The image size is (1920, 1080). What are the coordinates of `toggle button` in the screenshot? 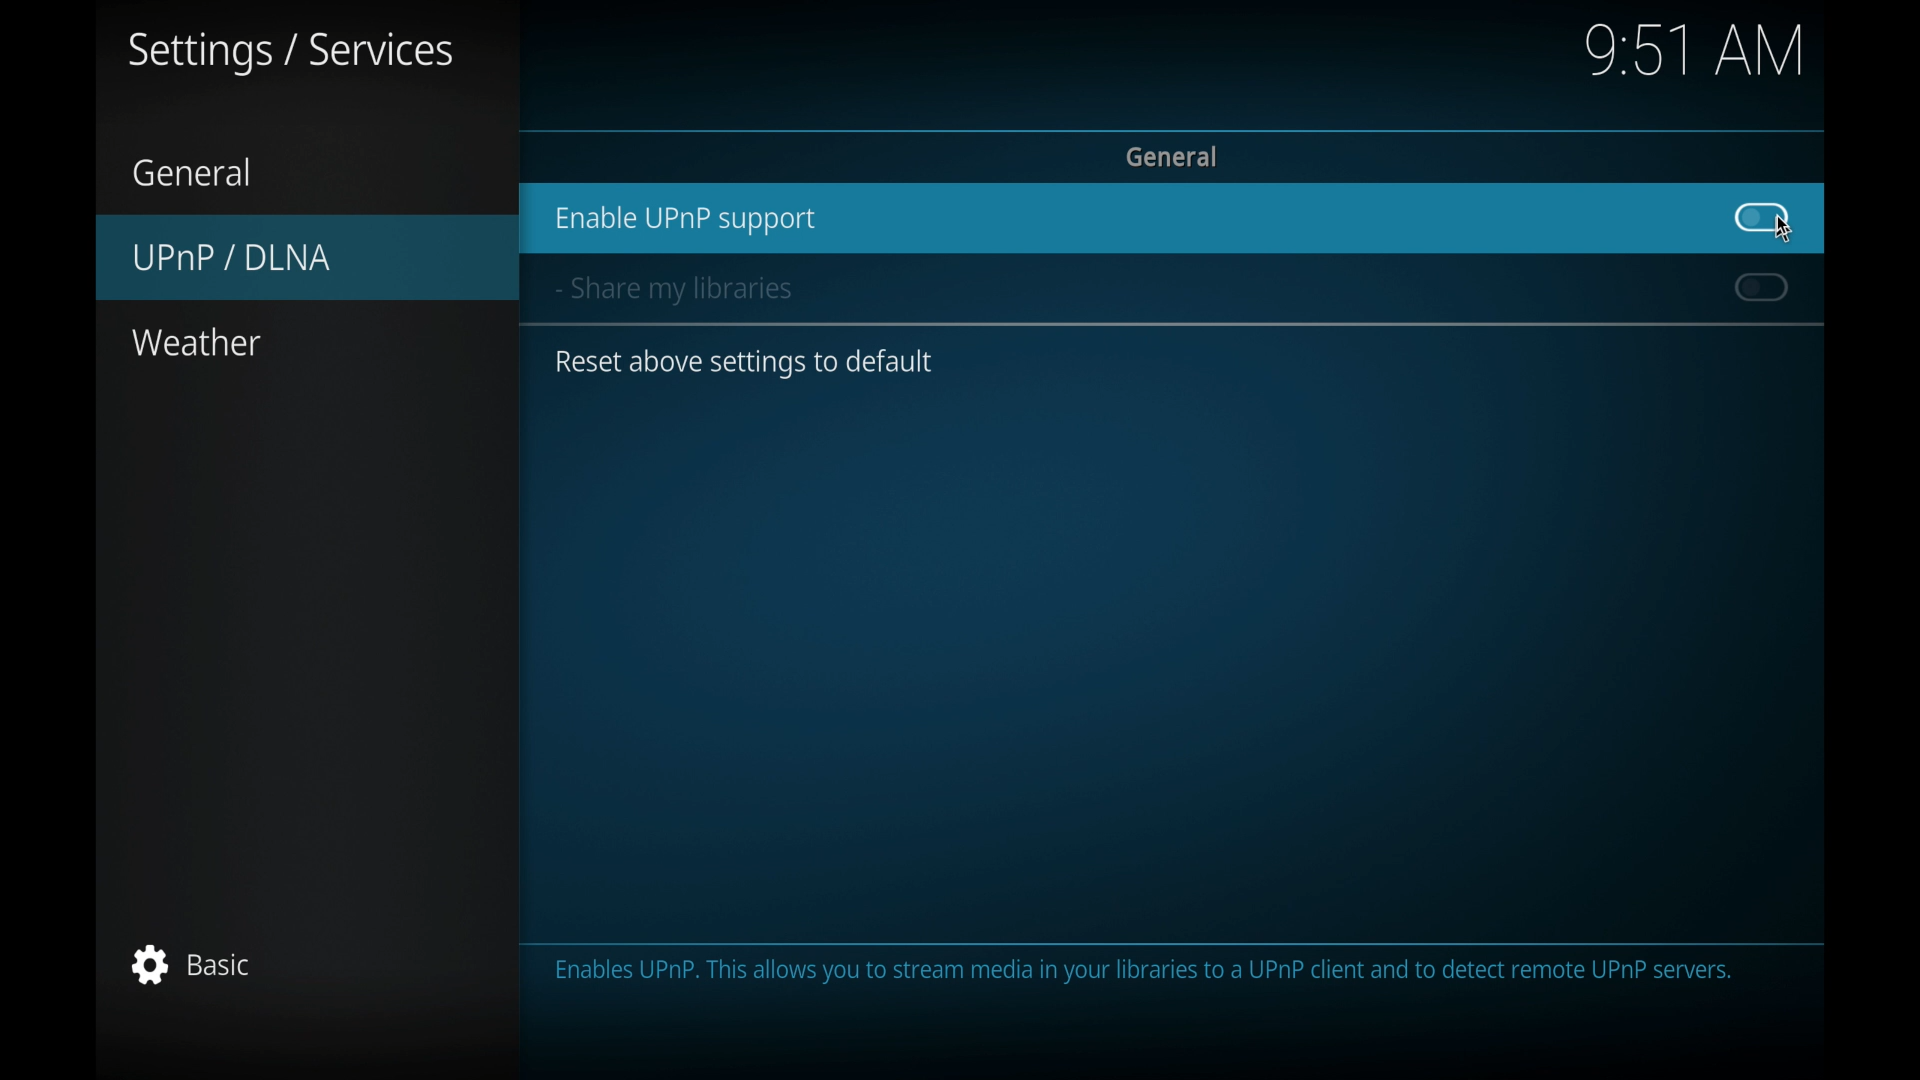 It's located at (1762, 288).